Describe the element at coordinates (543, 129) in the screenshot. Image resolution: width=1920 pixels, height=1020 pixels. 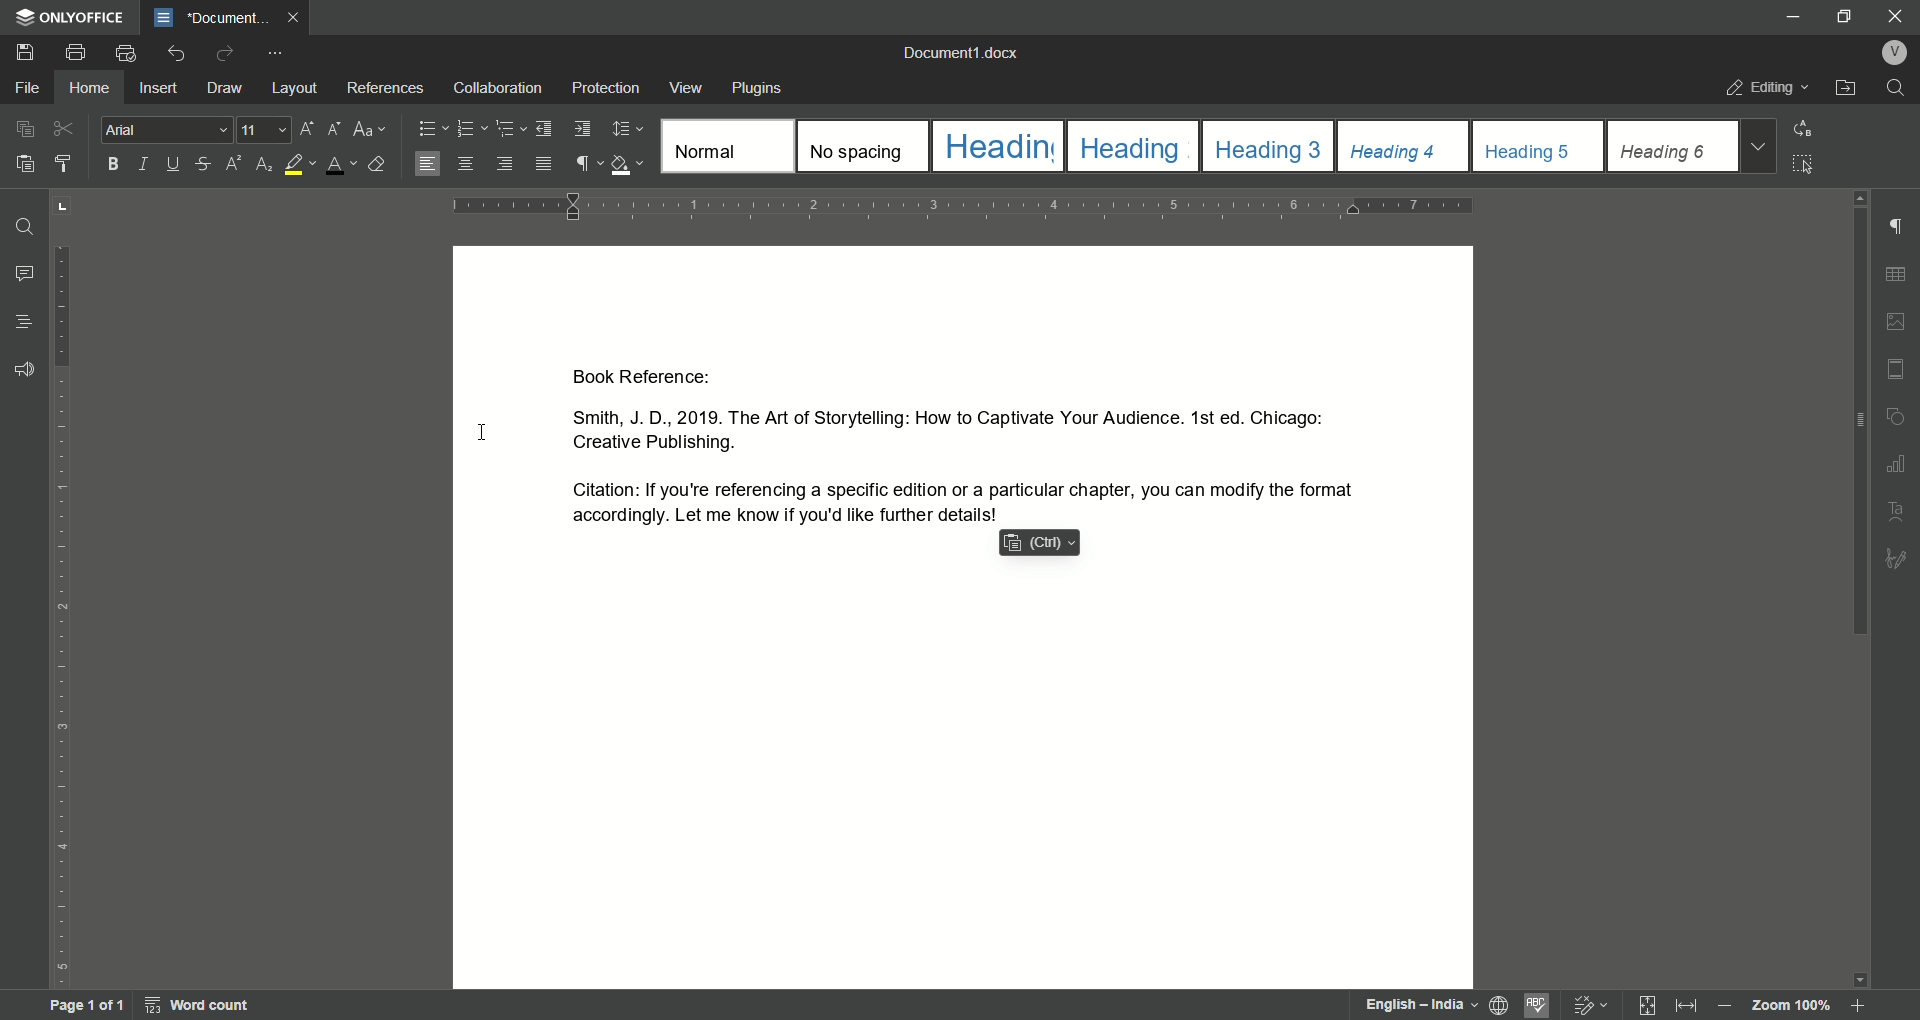
I see `decrease indent` at that location.